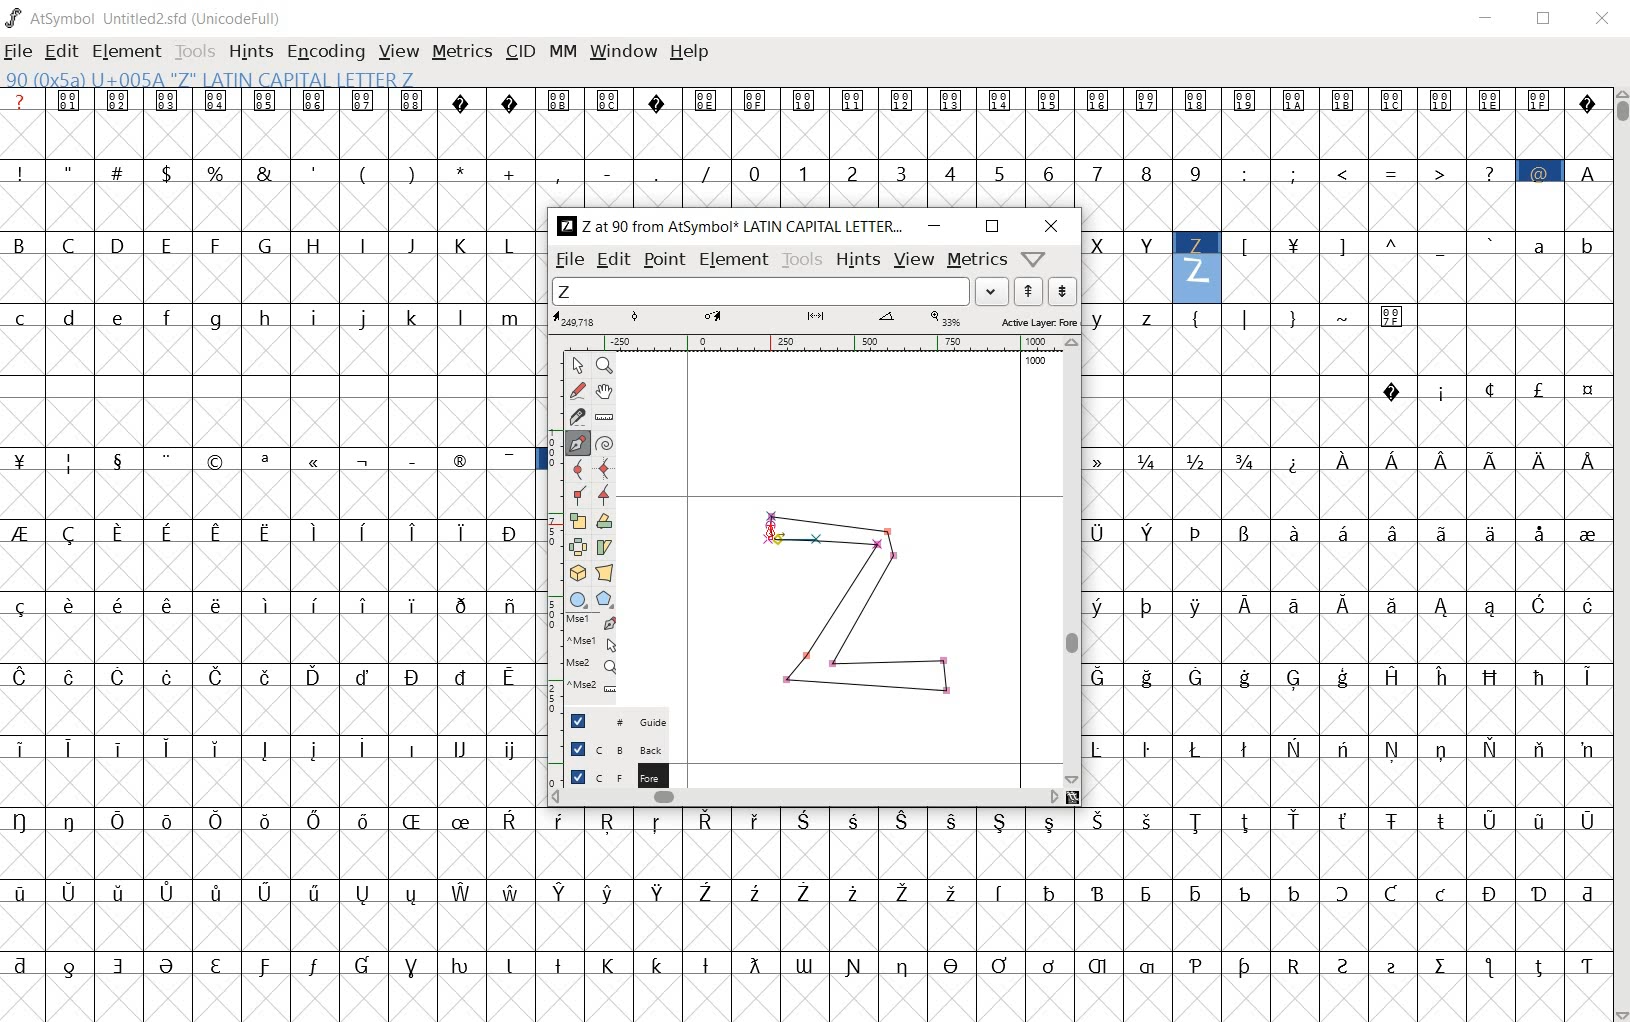 Image resolution: width=1630 pixels, height=1022 pixels. What do you see at coordinates (862, 612) in the screenshot?
I see `GLYPY Z ` at bounding box center [862, 612].